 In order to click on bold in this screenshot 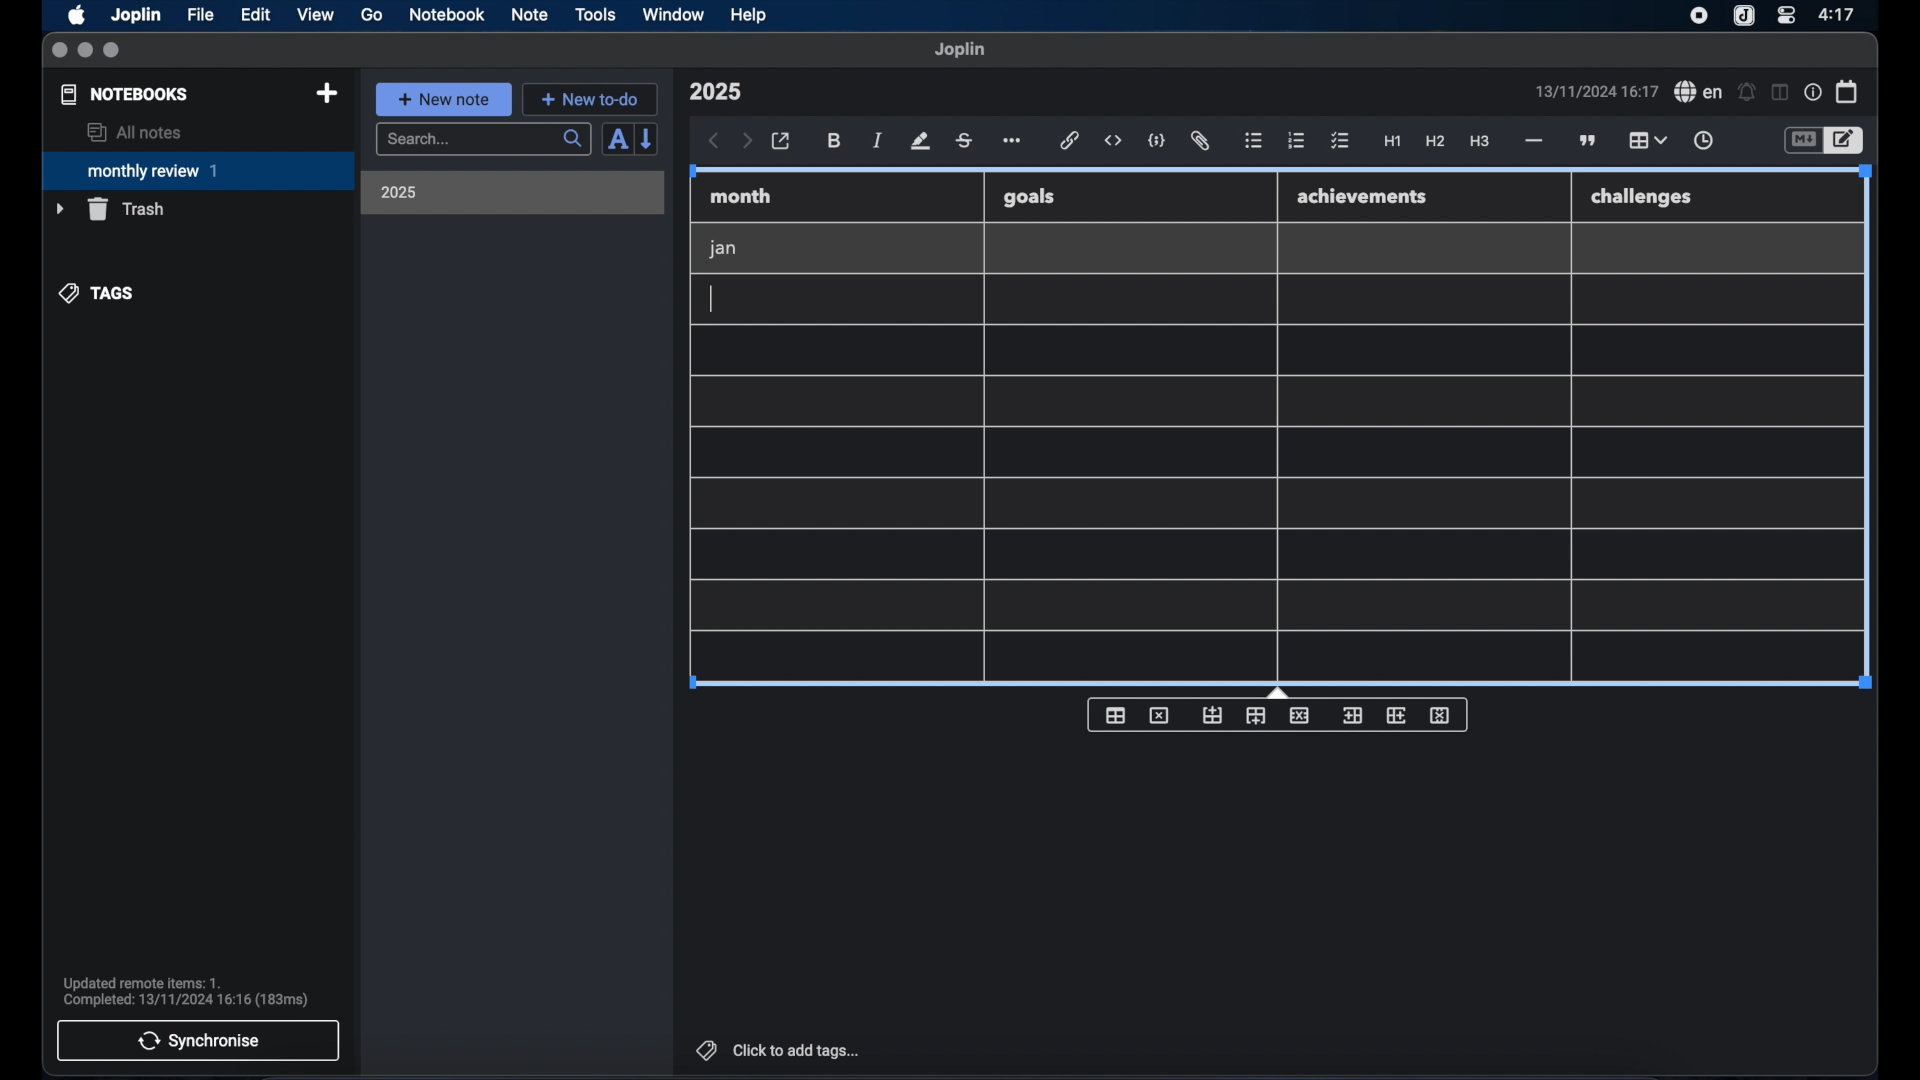, I will do `click(836, 141)`.